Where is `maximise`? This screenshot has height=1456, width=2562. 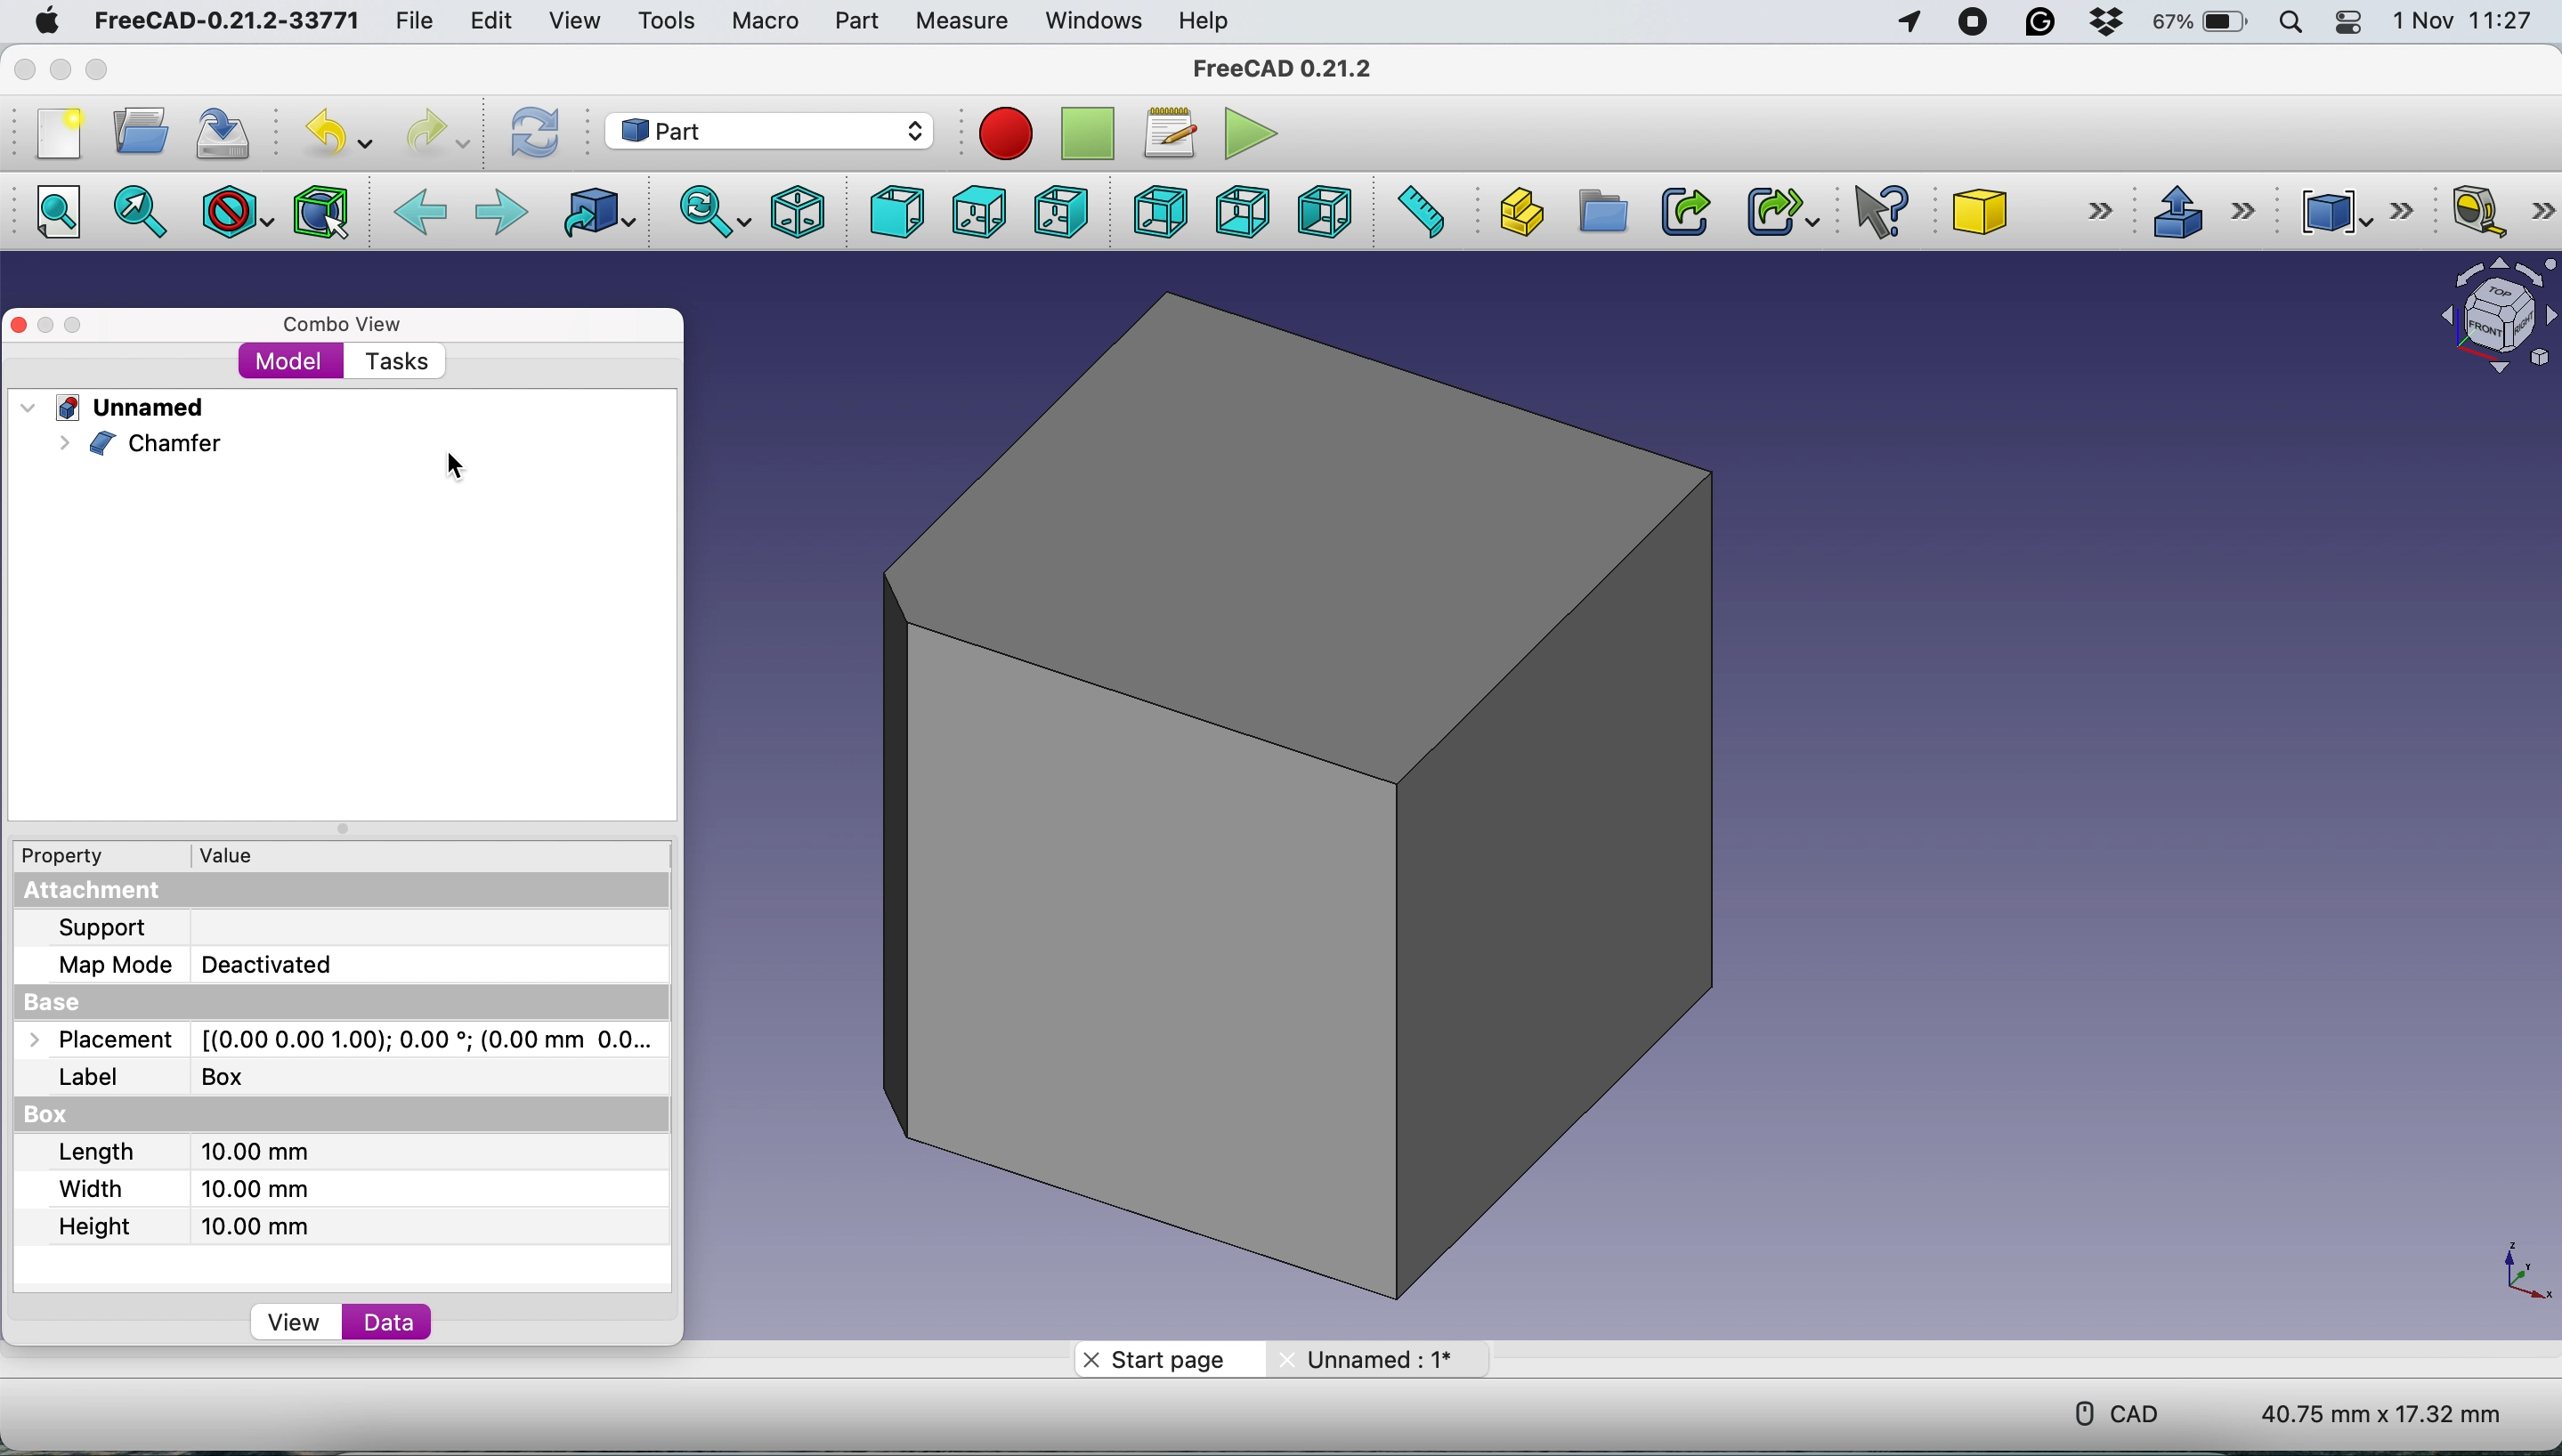 maximise is located at coordinates (92, 72).